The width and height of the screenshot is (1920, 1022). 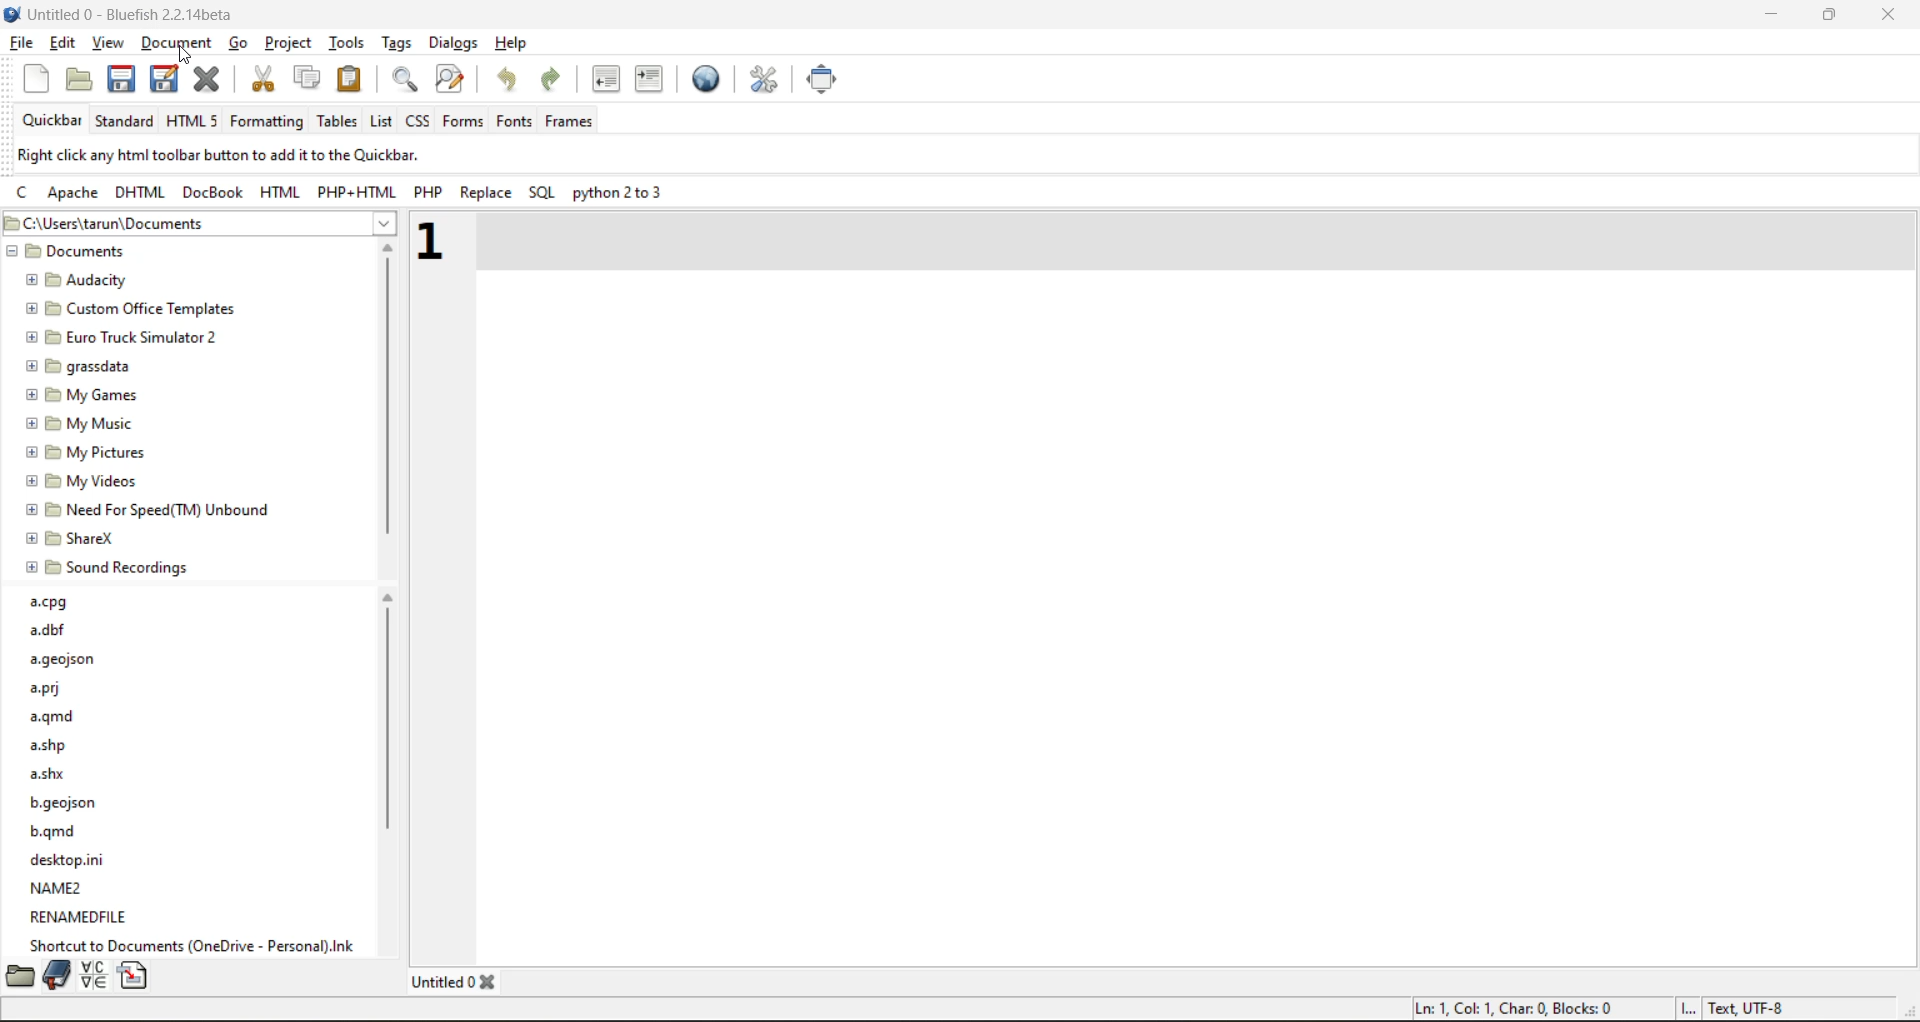 What do you see at coordinates (239, 43) in the screenshot?
I see `go` at bounding box center [239, 43].